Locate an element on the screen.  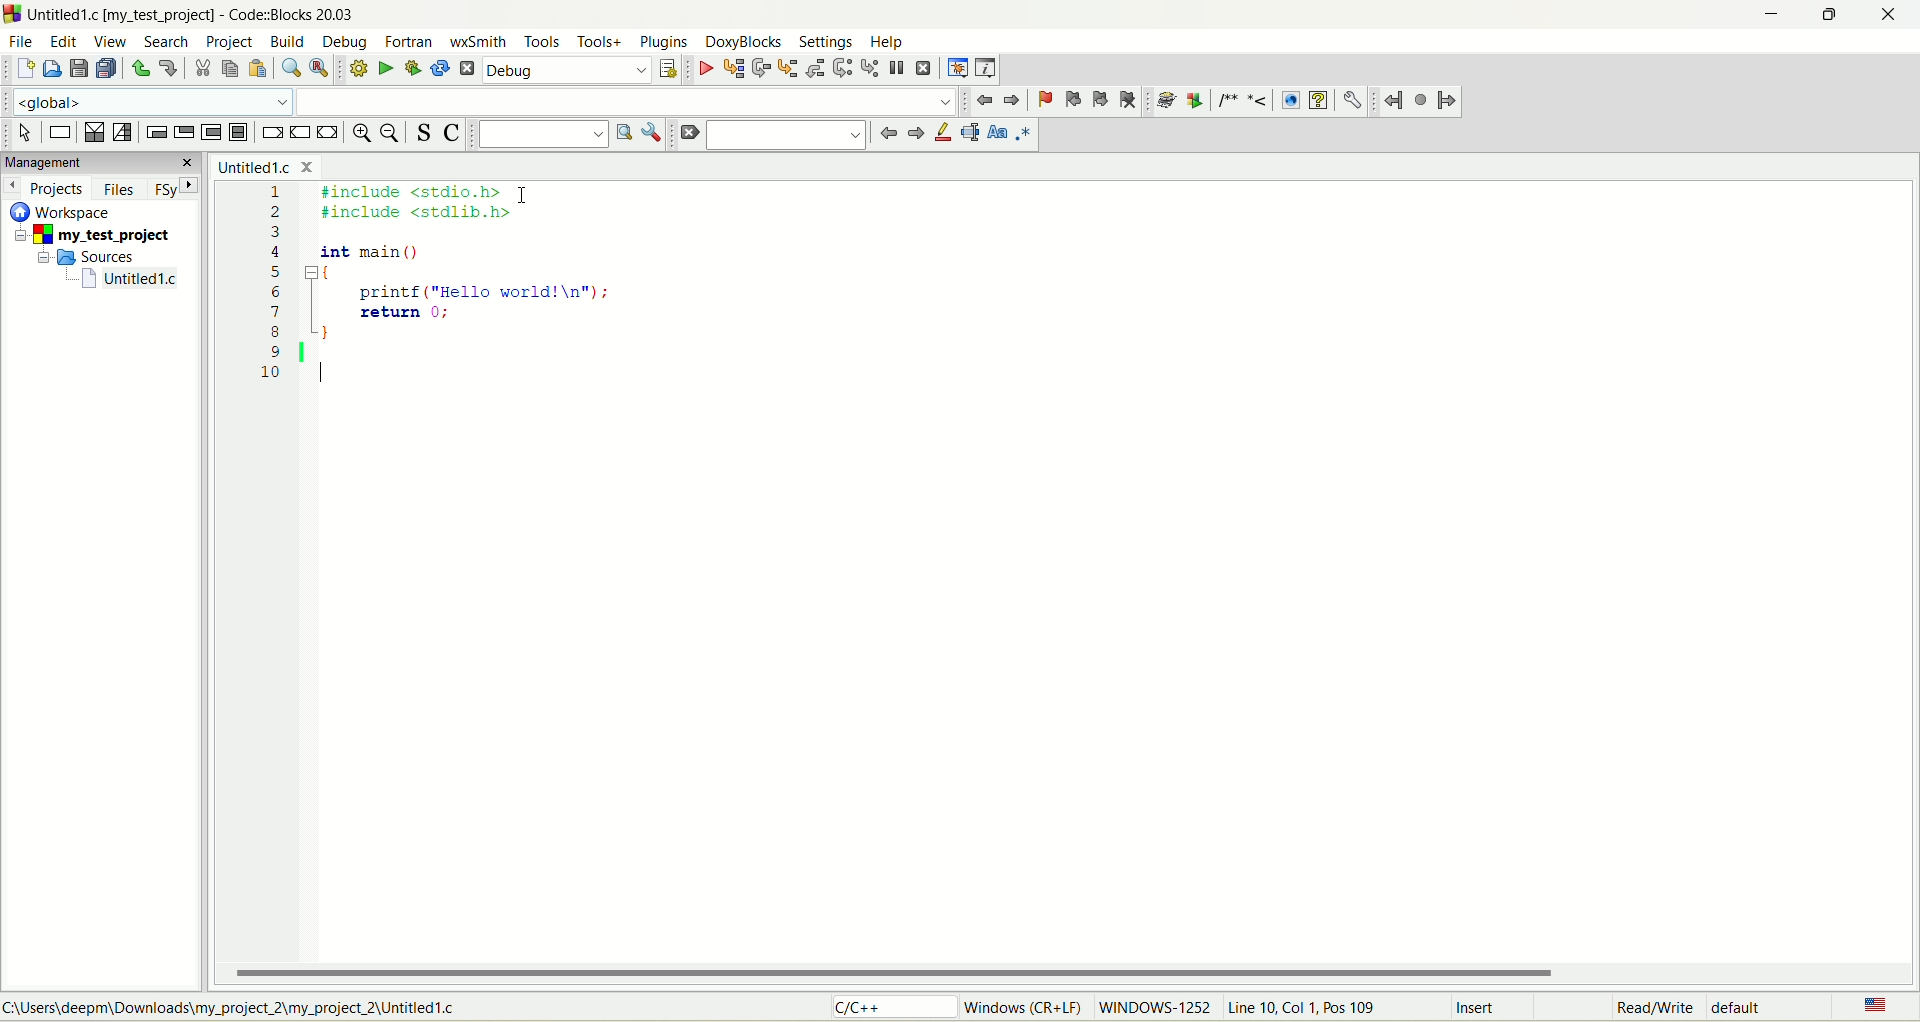
return instruction is located at coordinates (331, 132).